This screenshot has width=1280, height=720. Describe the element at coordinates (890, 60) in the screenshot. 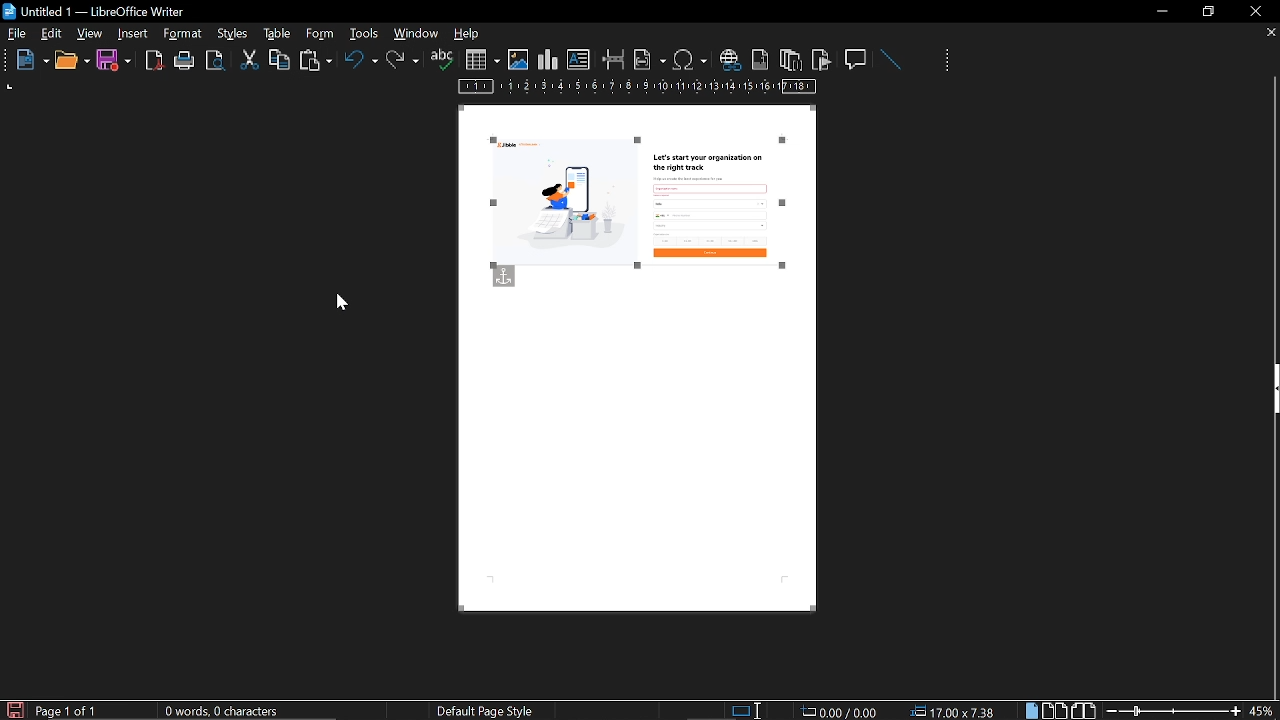

I see `line` at that location.